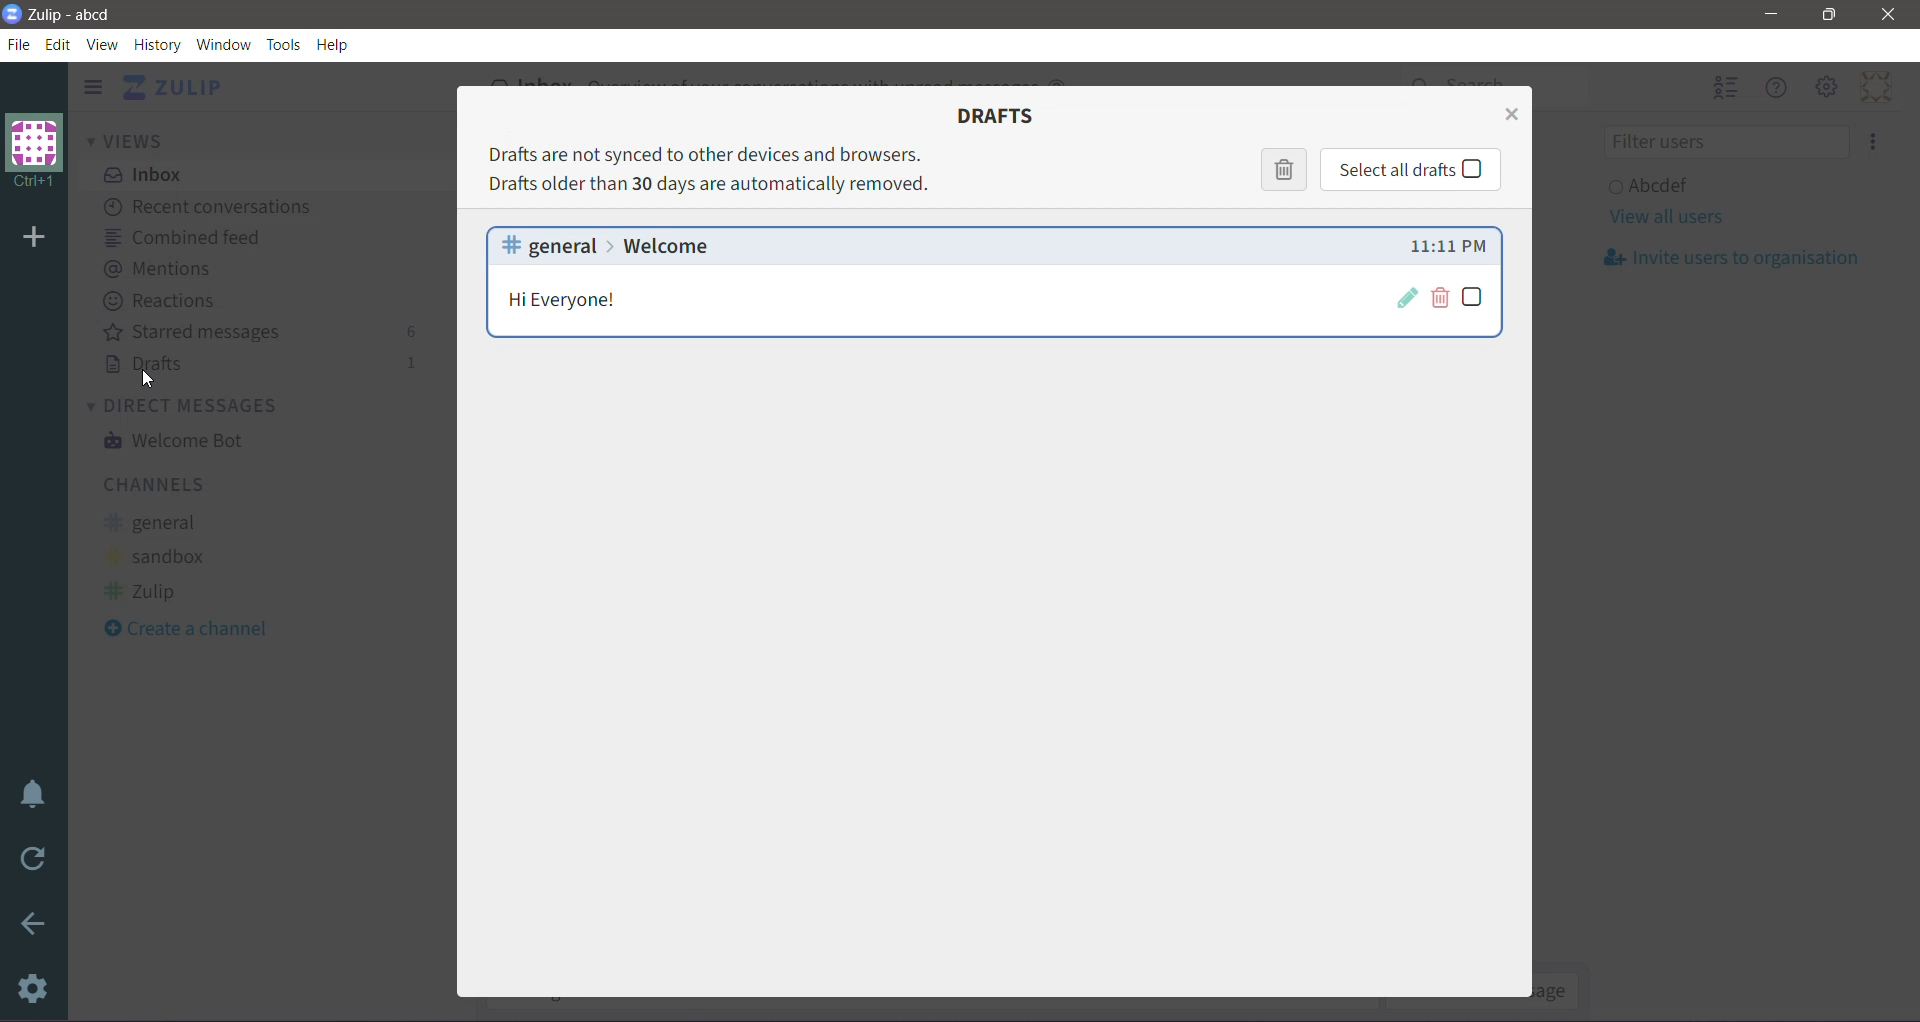  Describe the element at coordinates (1441, 300) in the screenshot. I see `Delete draft` at that location.